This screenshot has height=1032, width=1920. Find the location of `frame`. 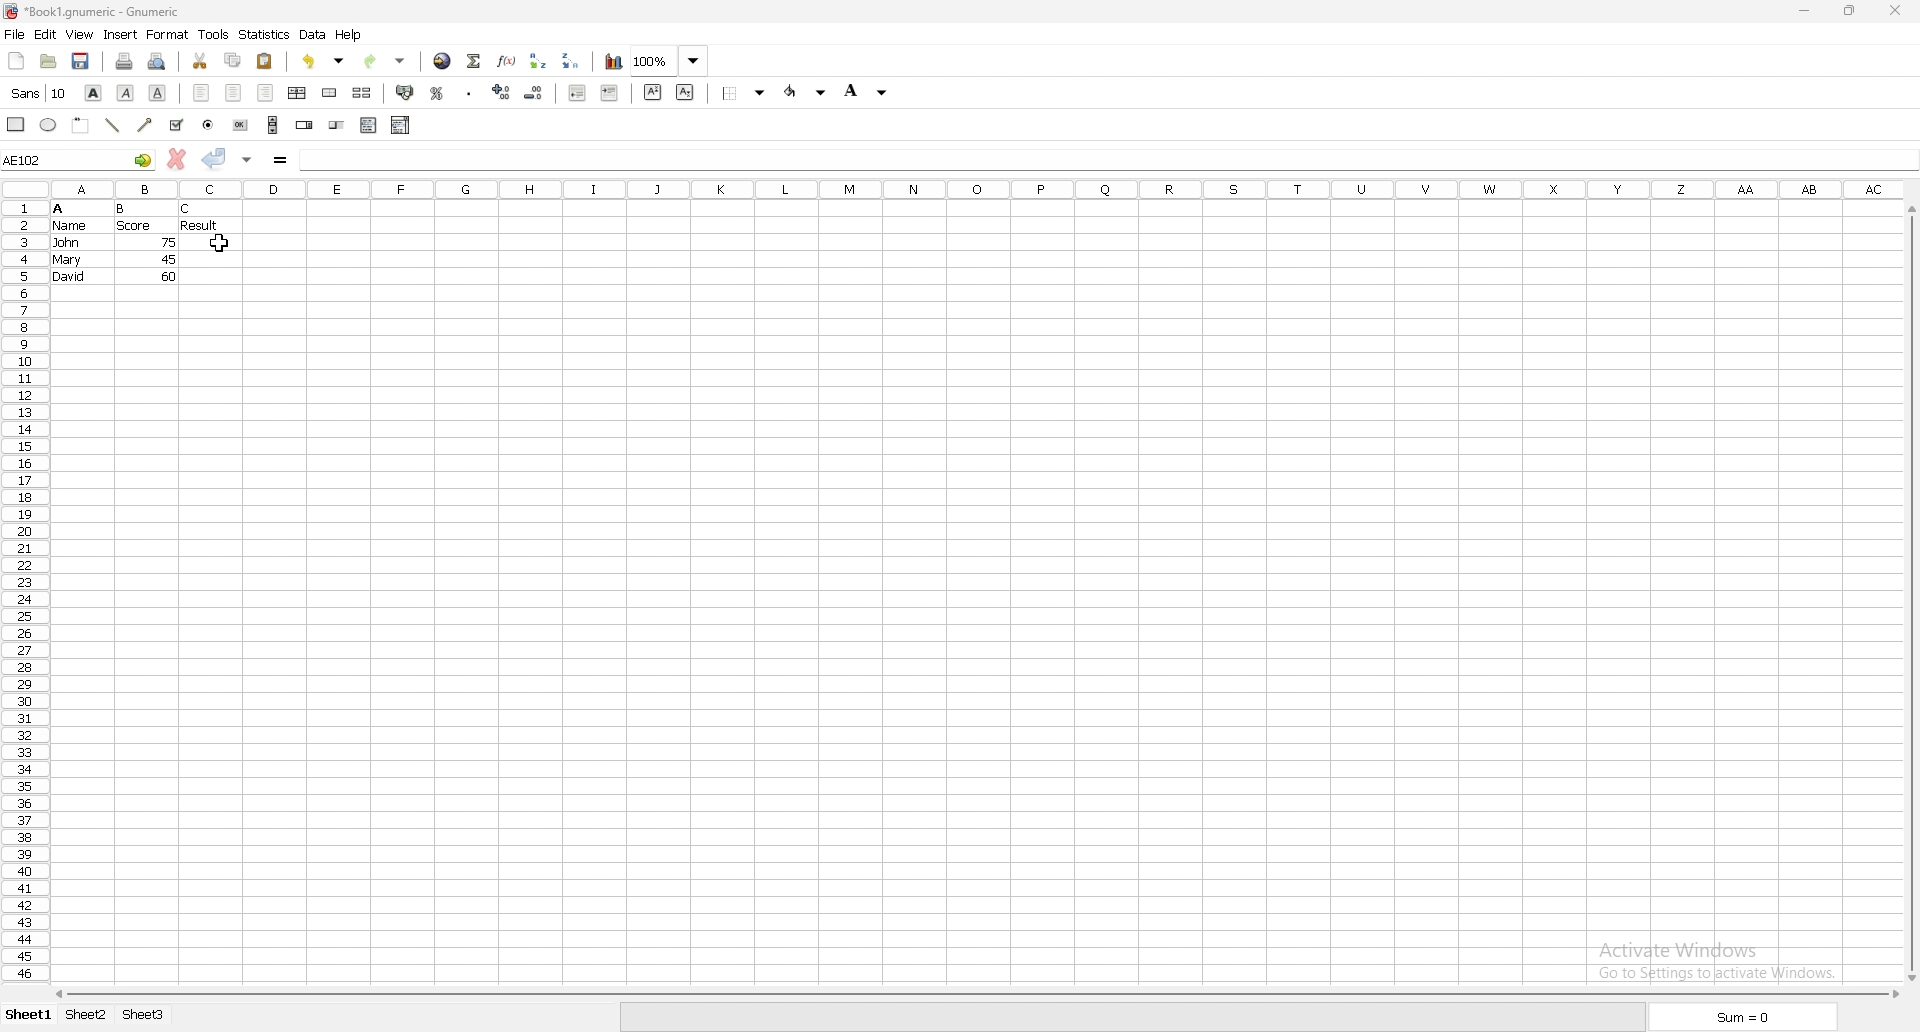

frame is located at coordinates (80, 126).